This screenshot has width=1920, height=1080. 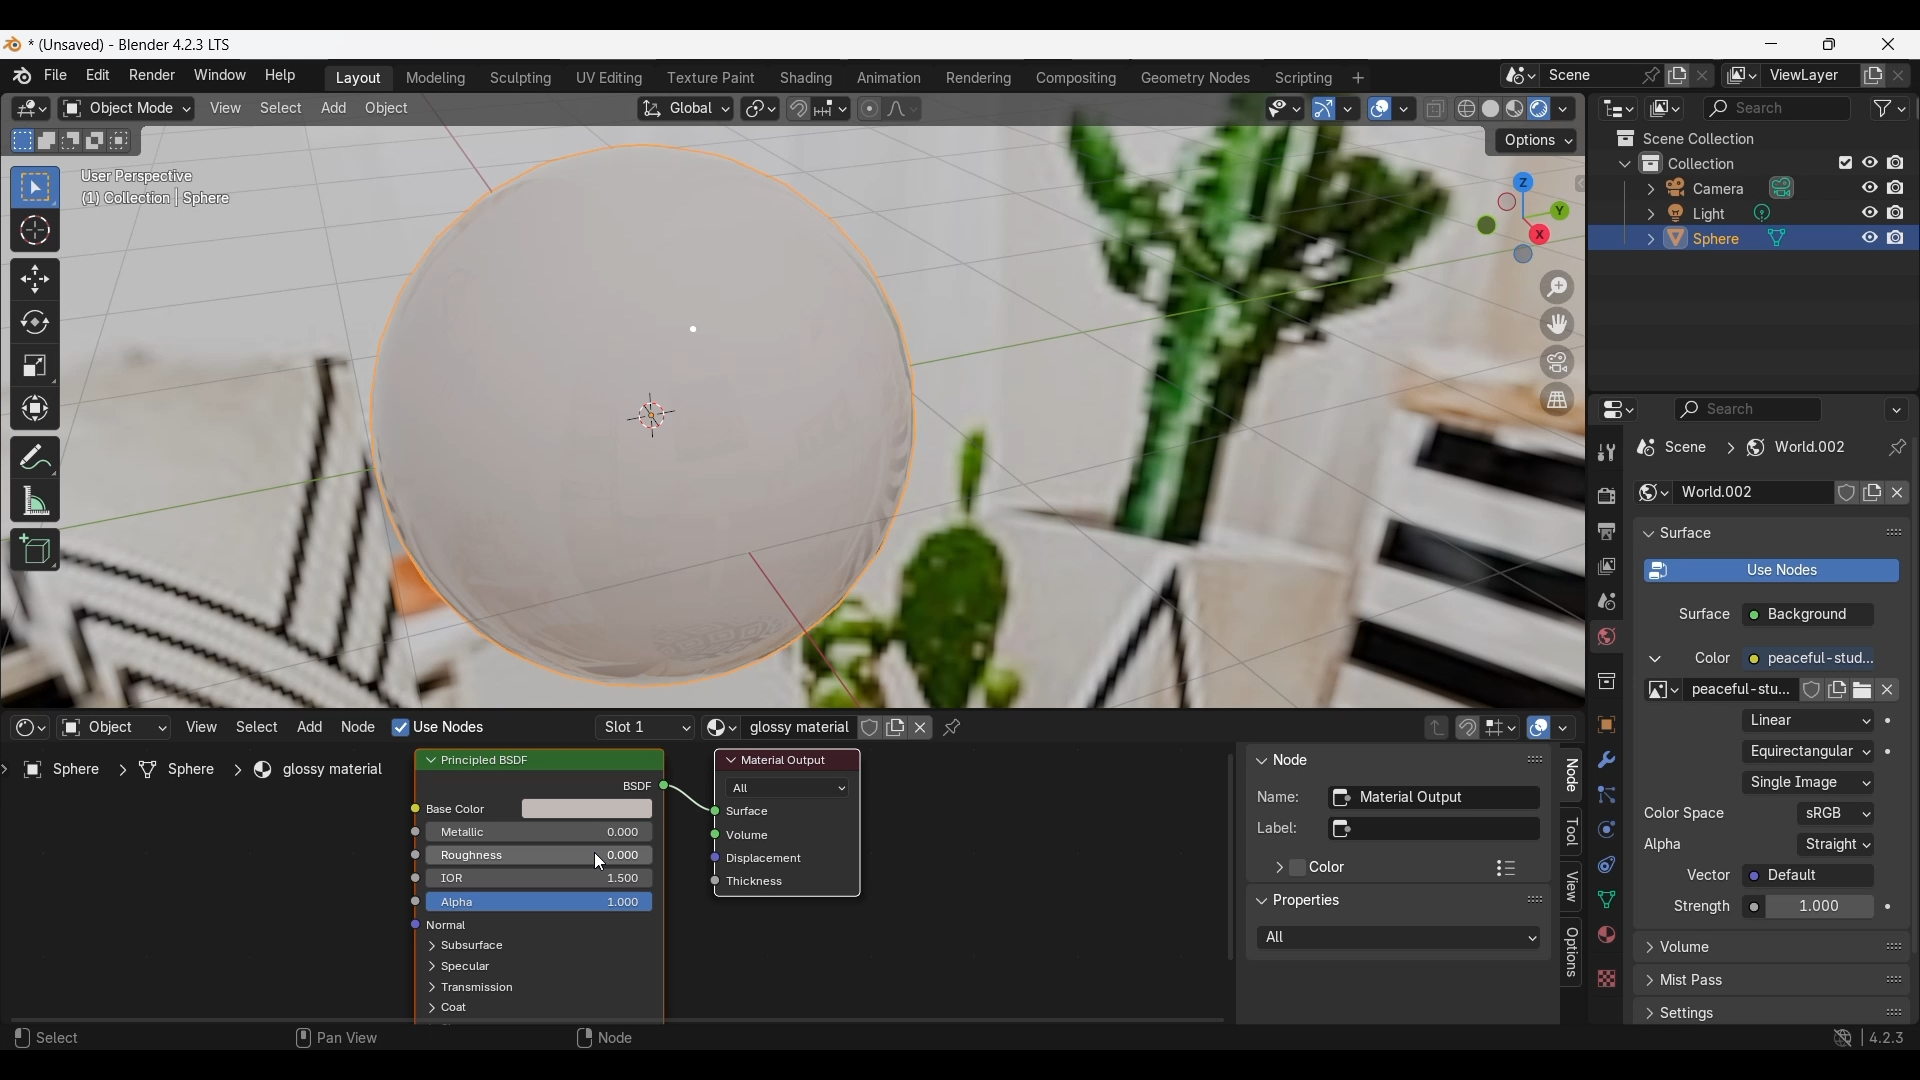 What do you see at coordinates (1653, 492) in the screenshot?
I see `Browse world settings to be linked` at bounding box center [1653, 492].